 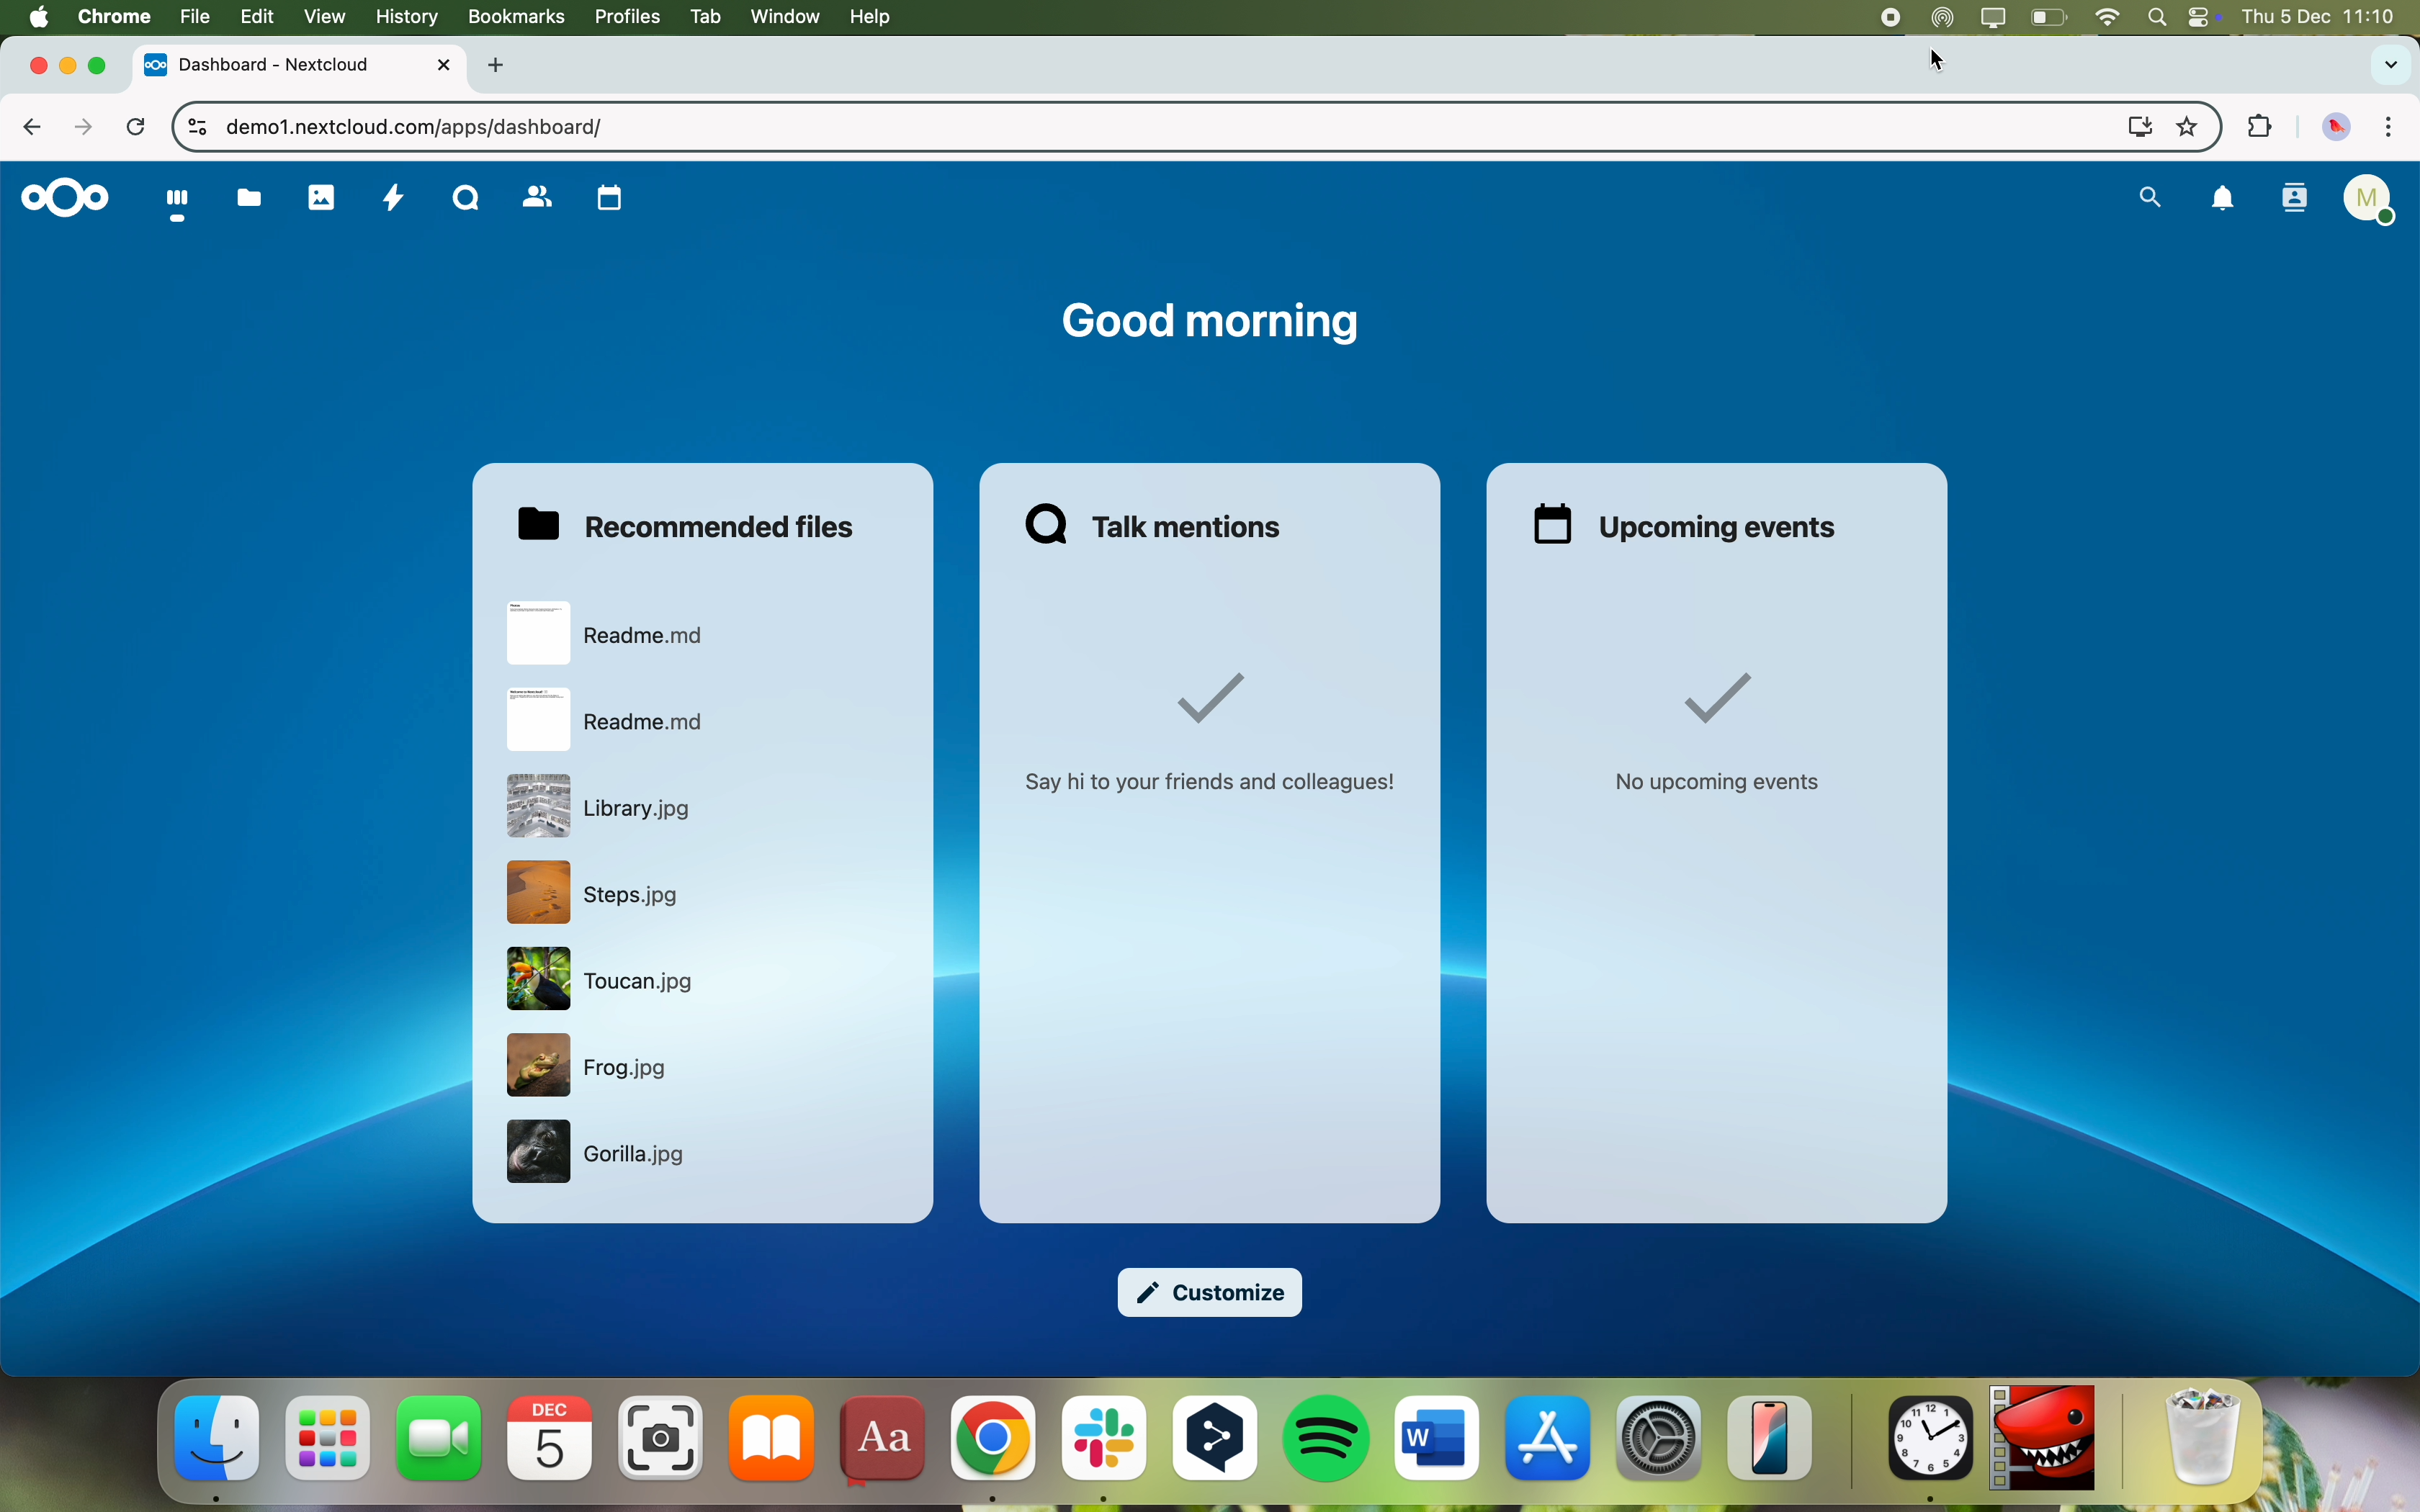 I want to click on Trash, so click(x=2205, y=1441).